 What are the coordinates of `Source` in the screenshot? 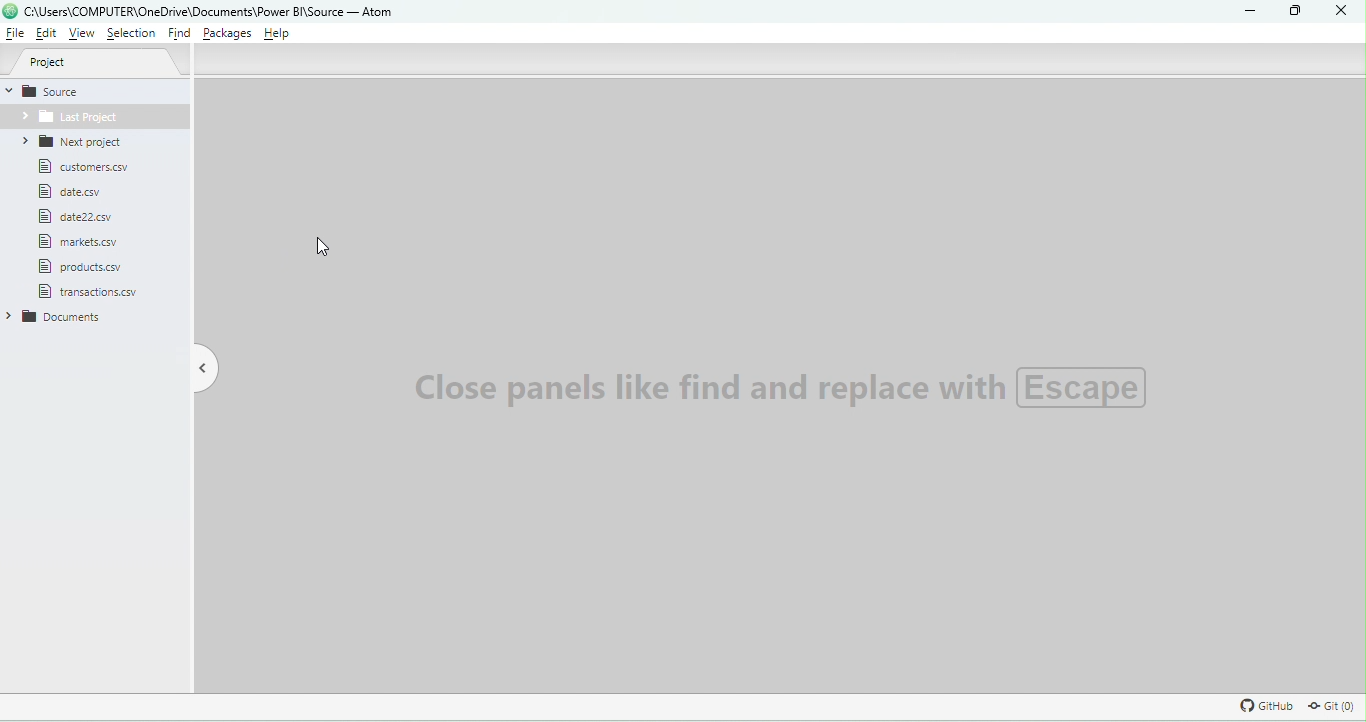 It's located at (98, 91).